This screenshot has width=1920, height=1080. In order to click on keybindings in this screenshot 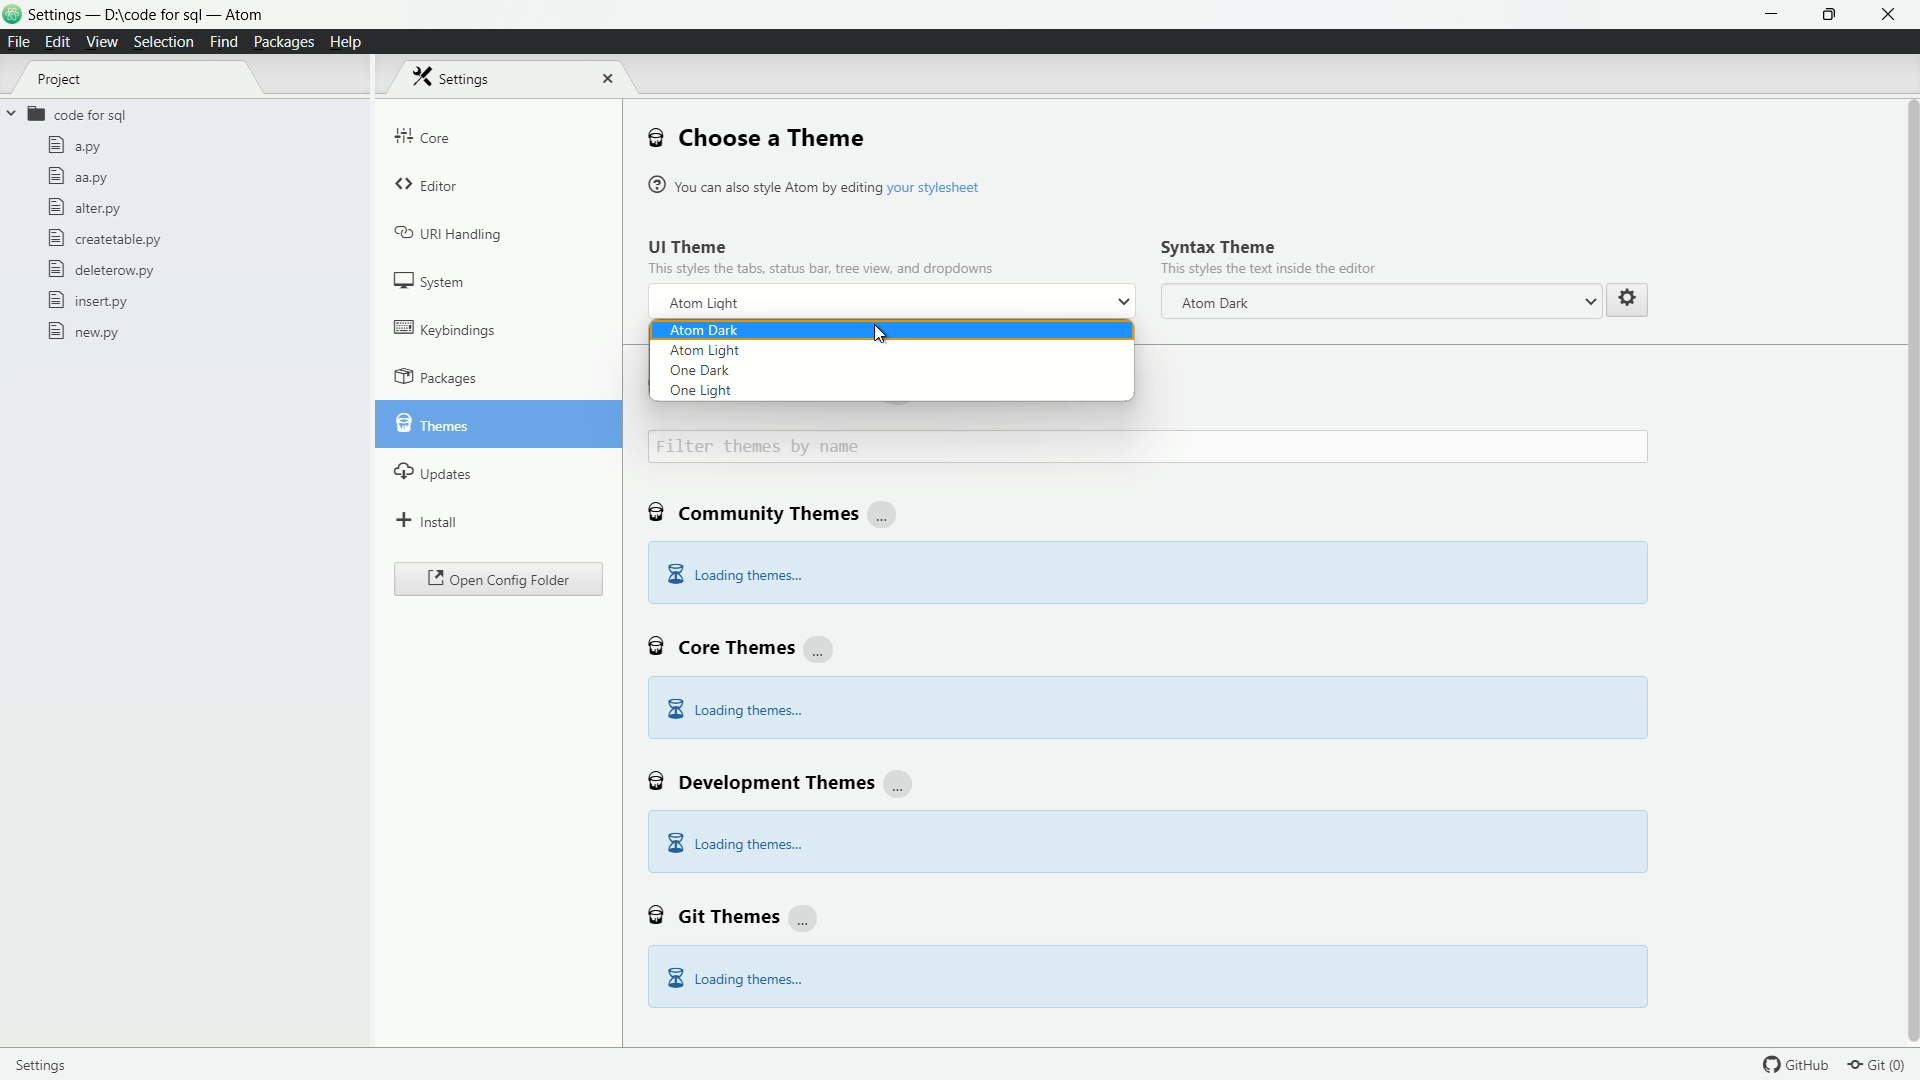, I will do `click(445, 328)`.